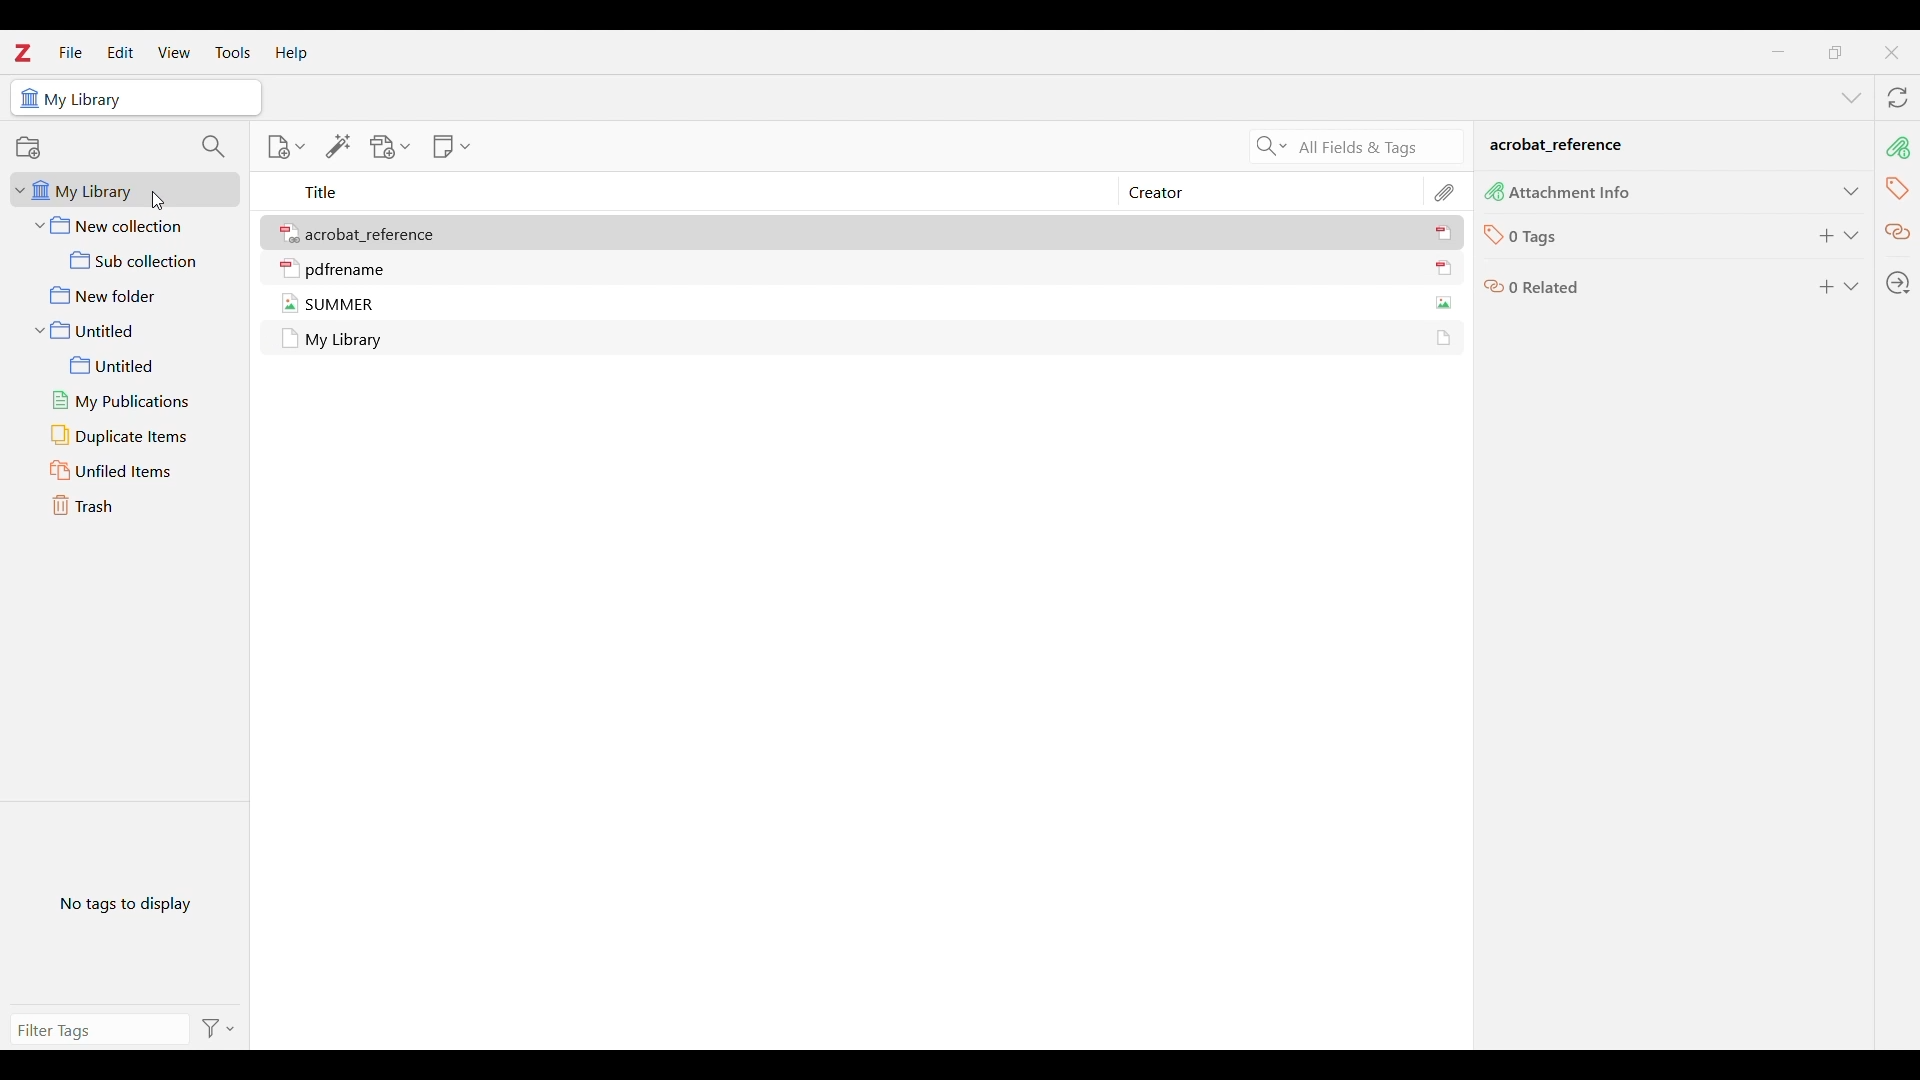 Image resolution: width=1920 pixels, height=1080 pixels. Describe the element at coordinates (1494, 289) in the screenshot. I see `icon` at that location.